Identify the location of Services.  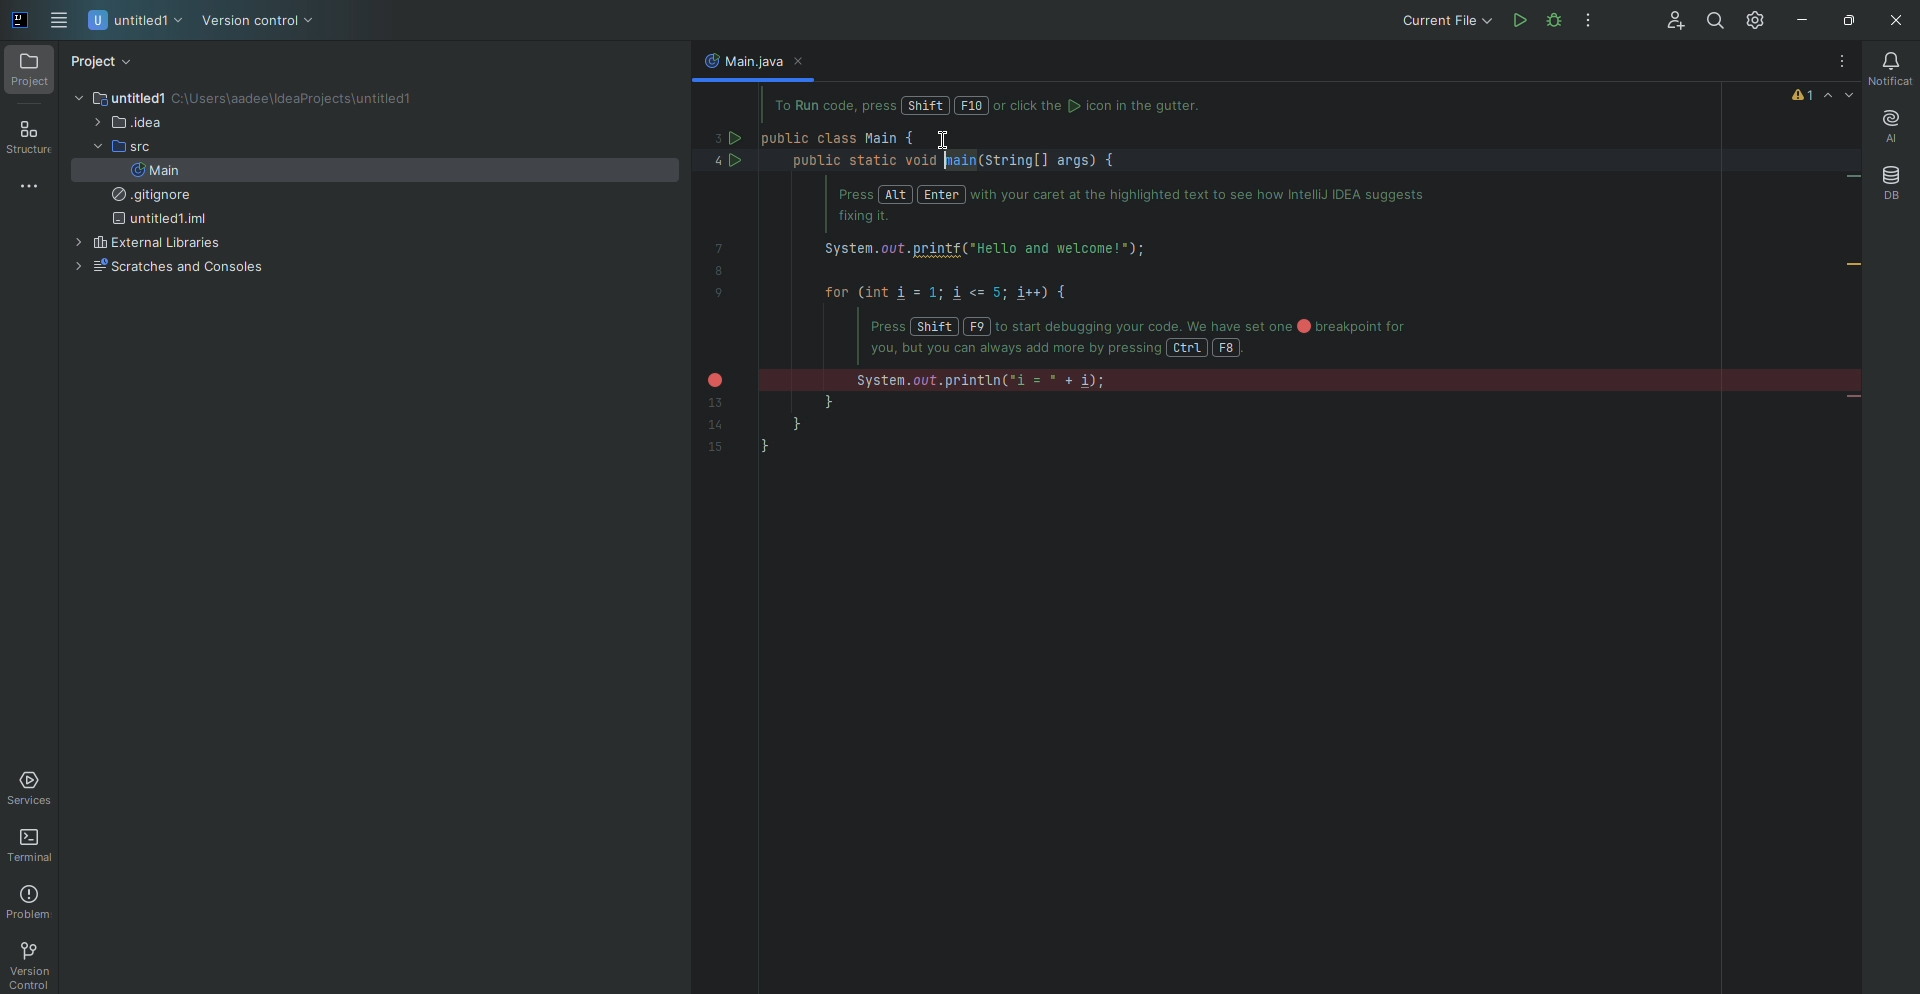
(33, 788).